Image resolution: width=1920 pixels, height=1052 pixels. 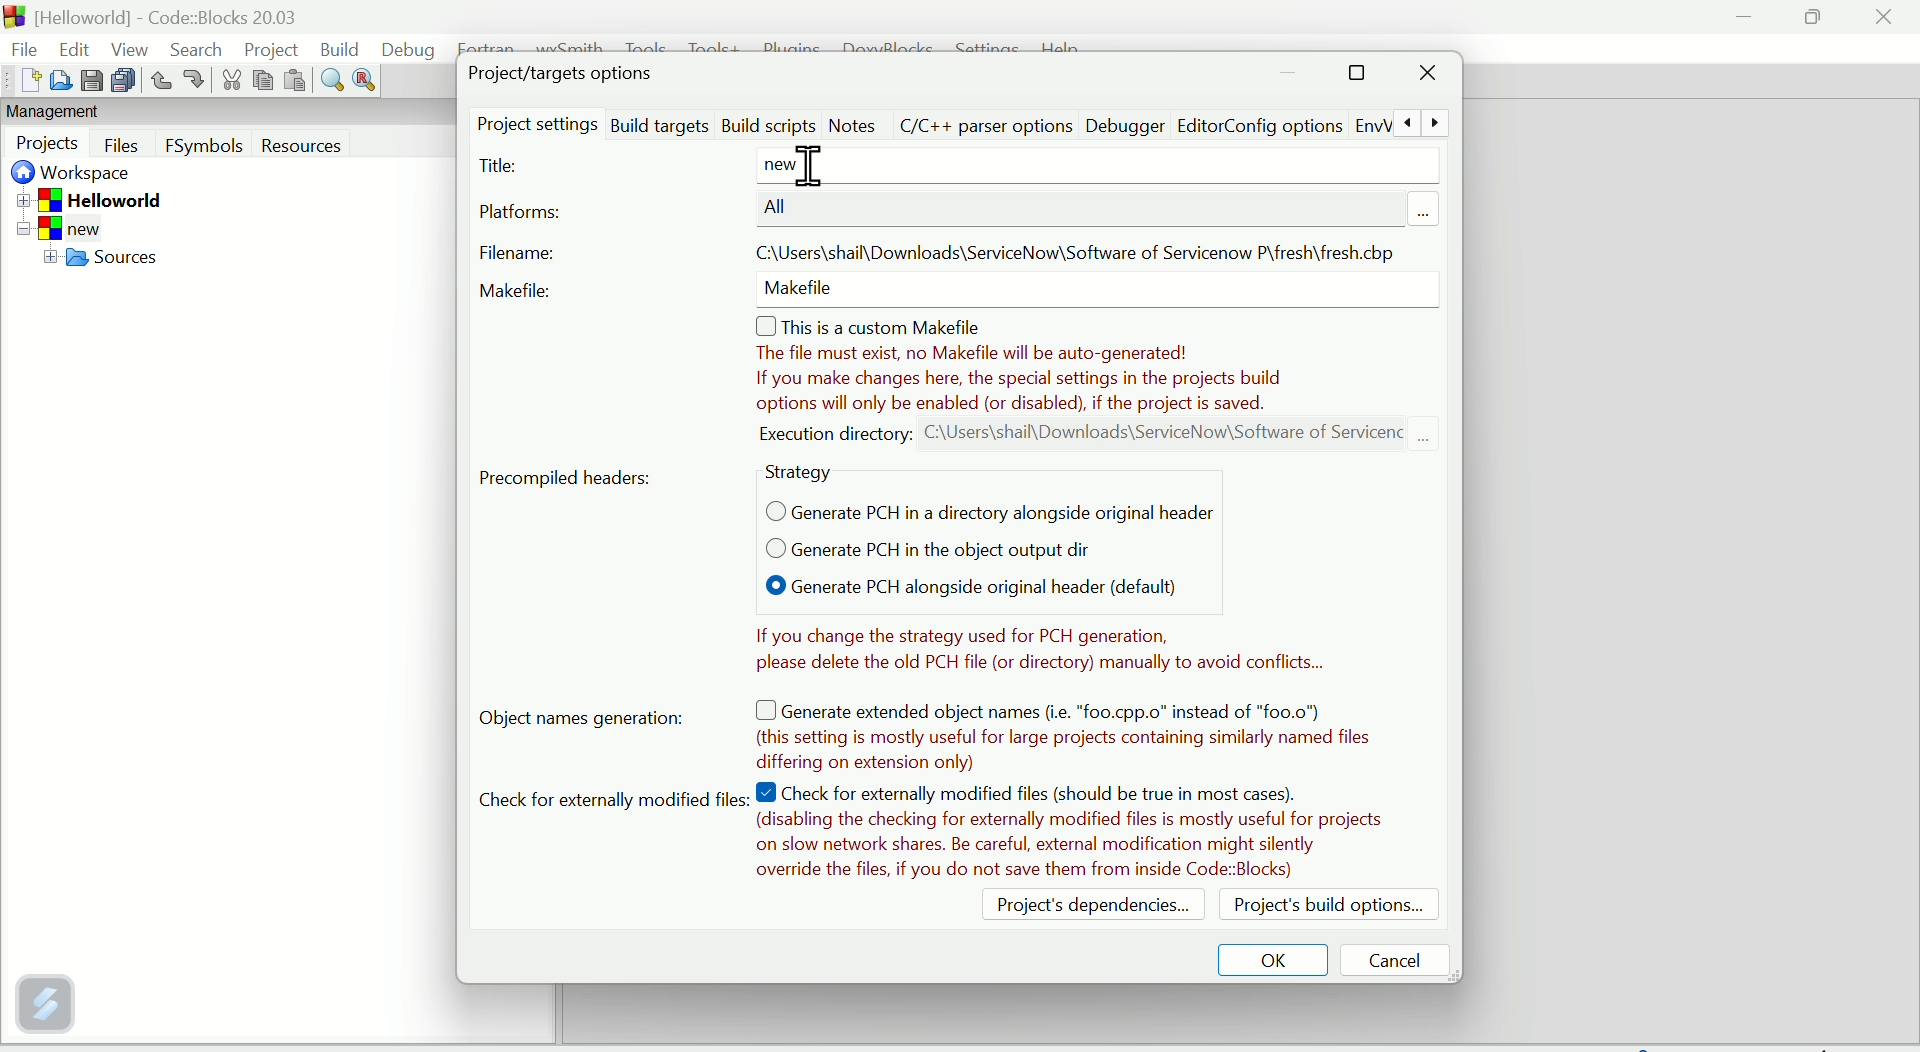 What do you see at coordinates (77, 228) in the screenshot?
I see `New` at bounding box center [77, 228].